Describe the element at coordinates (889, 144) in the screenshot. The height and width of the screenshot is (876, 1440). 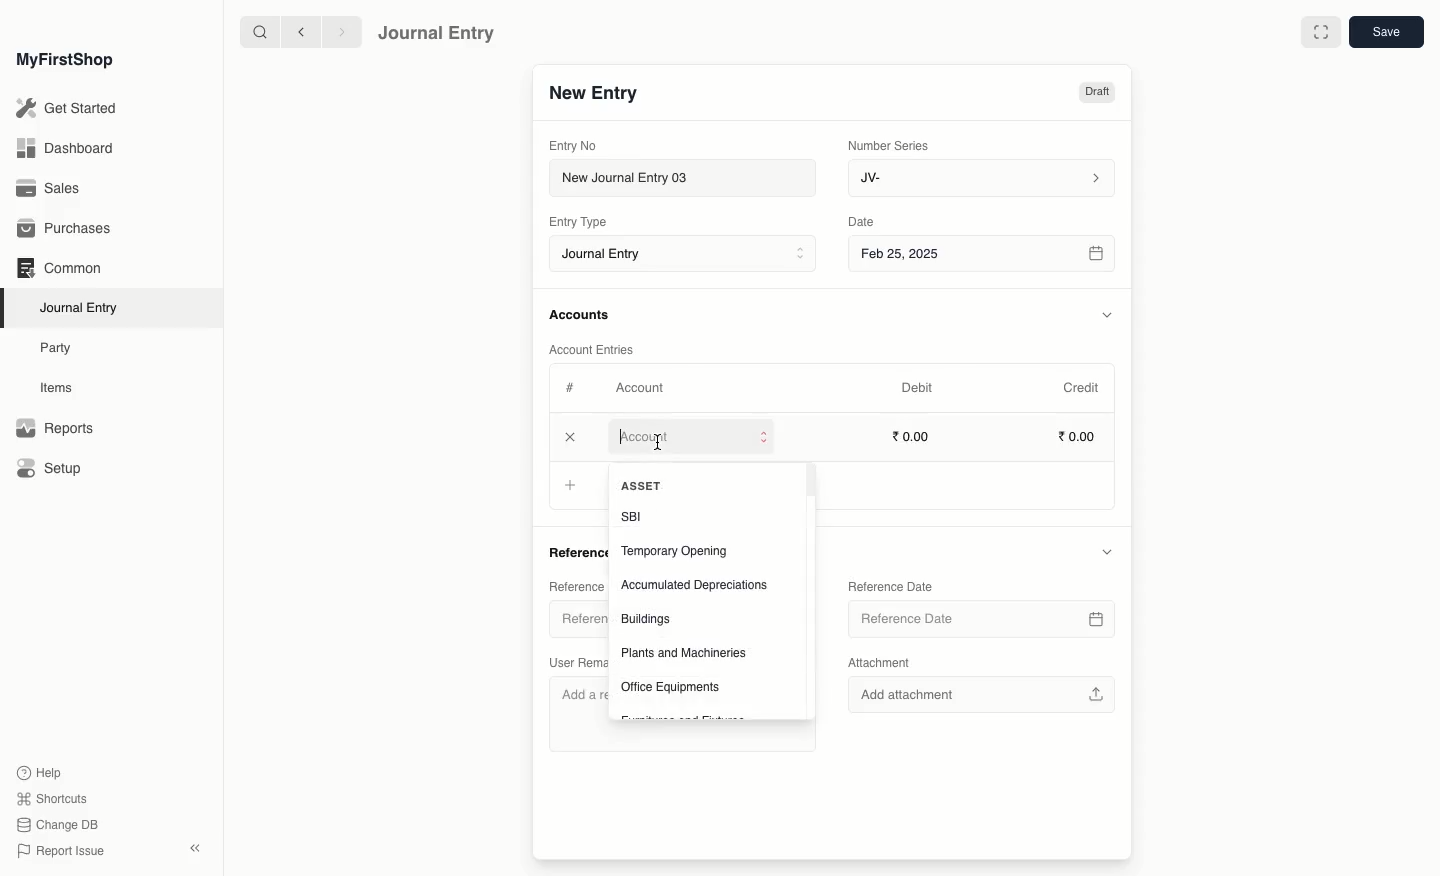
I see `‘Number Series` at that location.